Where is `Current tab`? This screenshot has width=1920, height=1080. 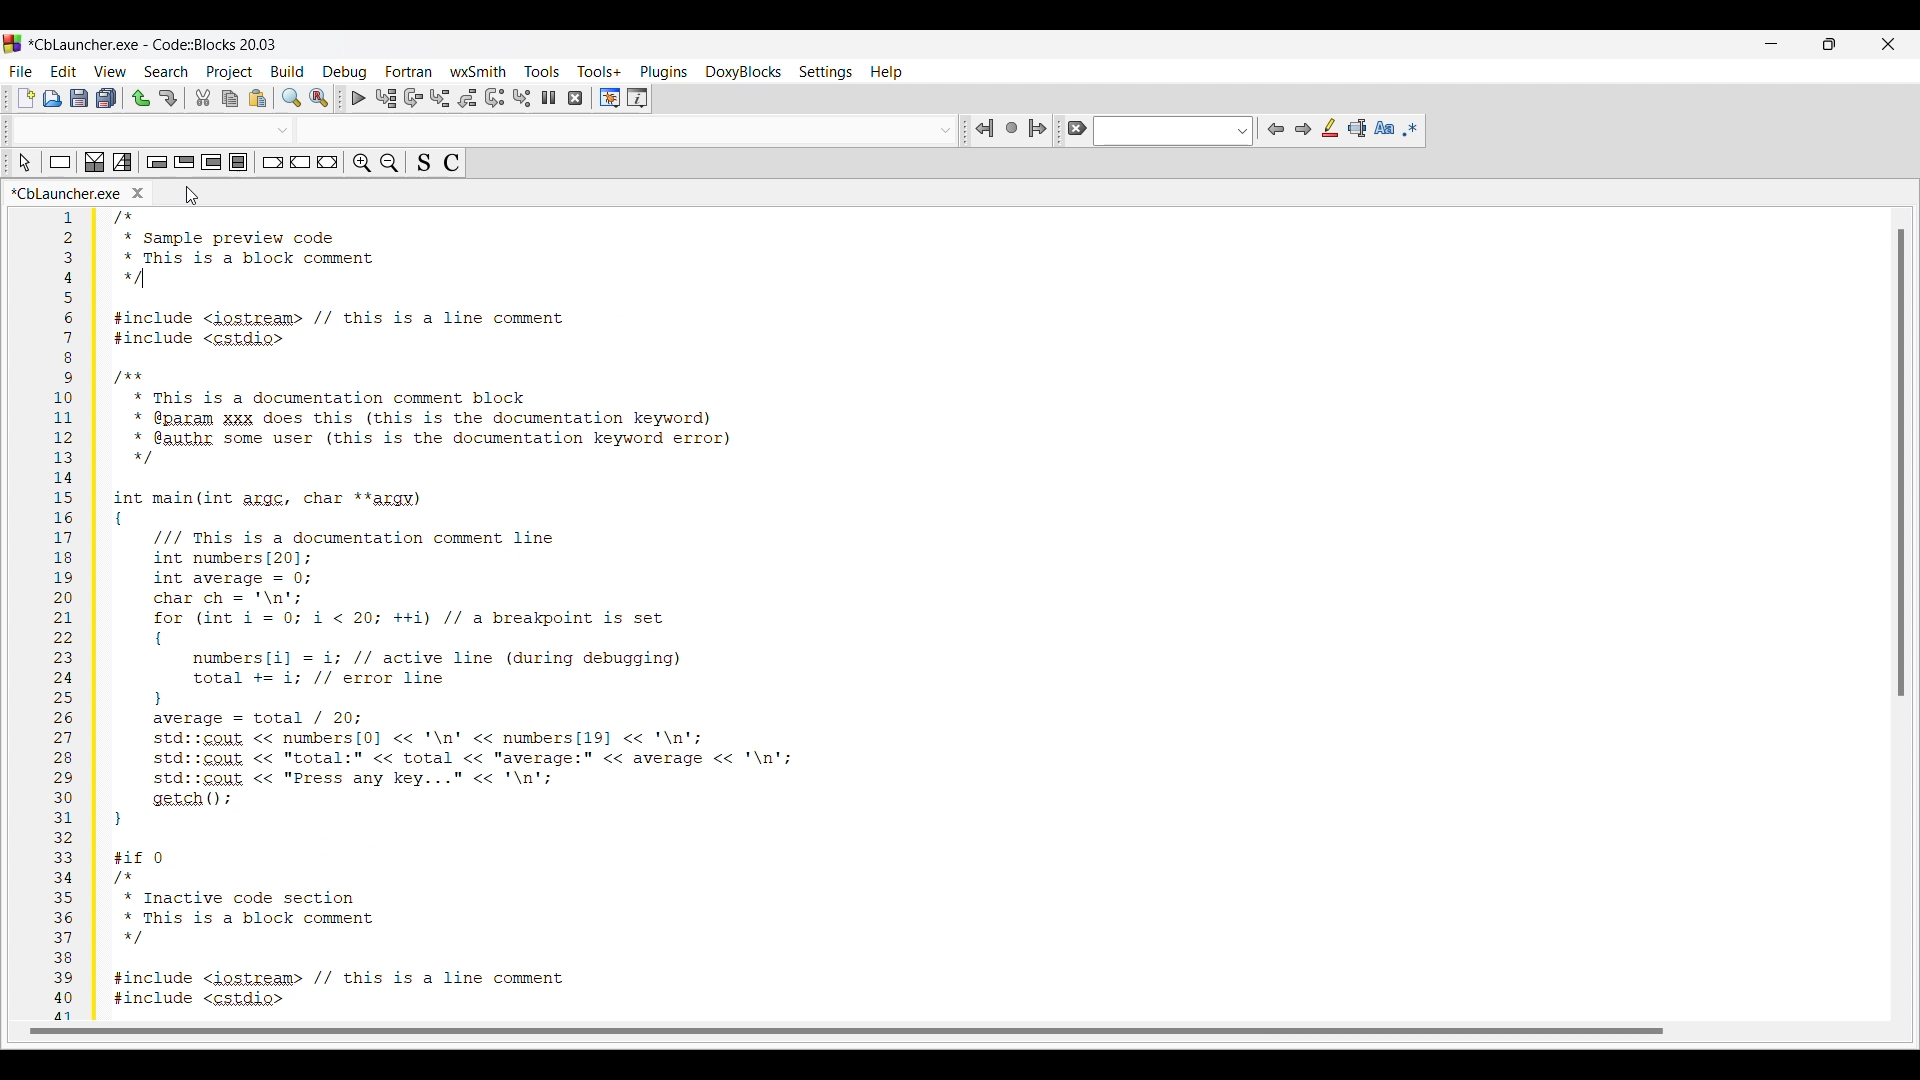
Current tab is located at coordinates (274, 192).